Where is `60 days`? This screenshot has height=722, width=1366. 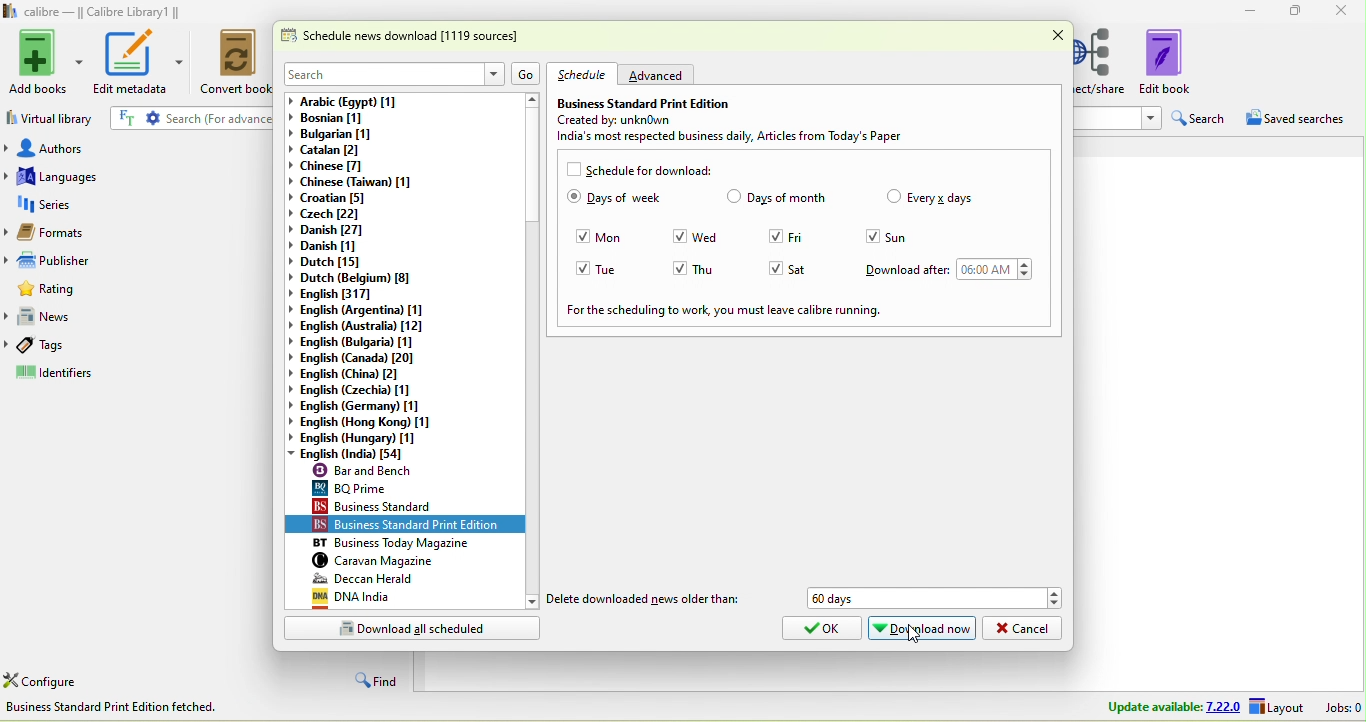 60 days is located at coordinates (918, 598).